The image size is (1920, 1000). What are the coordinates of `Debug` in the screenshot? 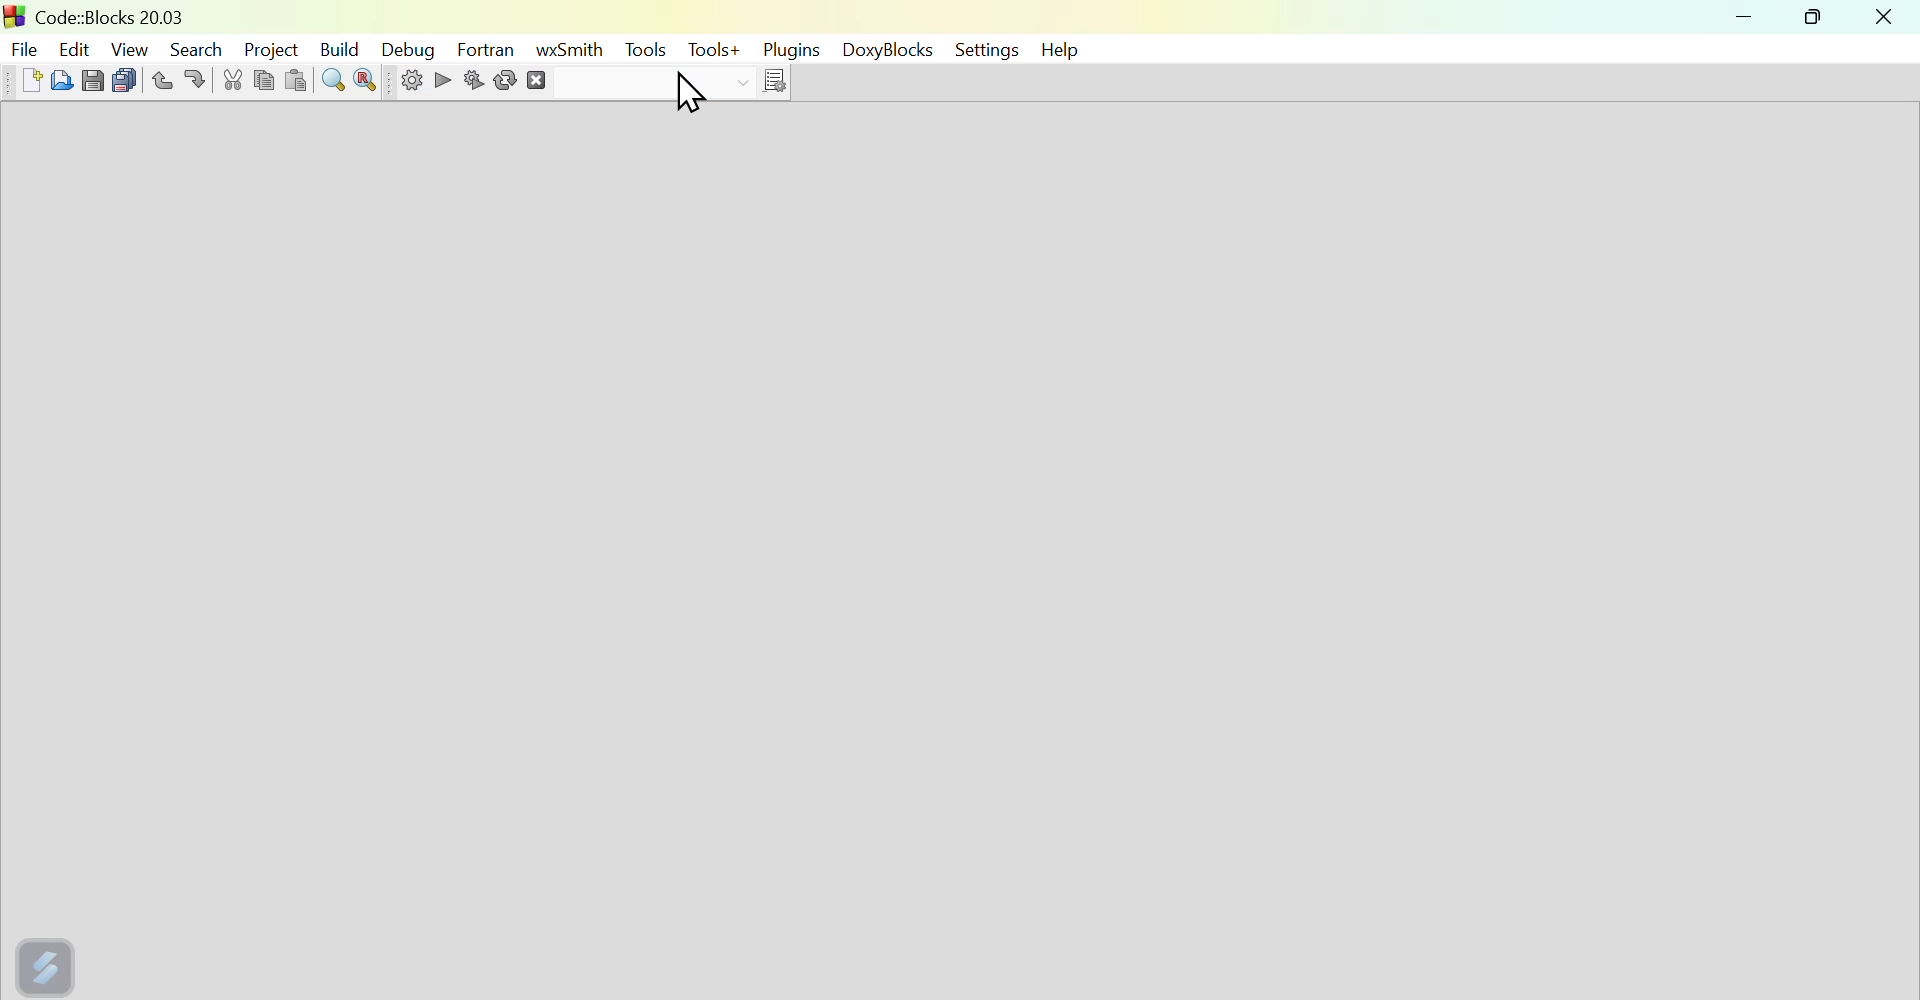 It's located at (414, 49).